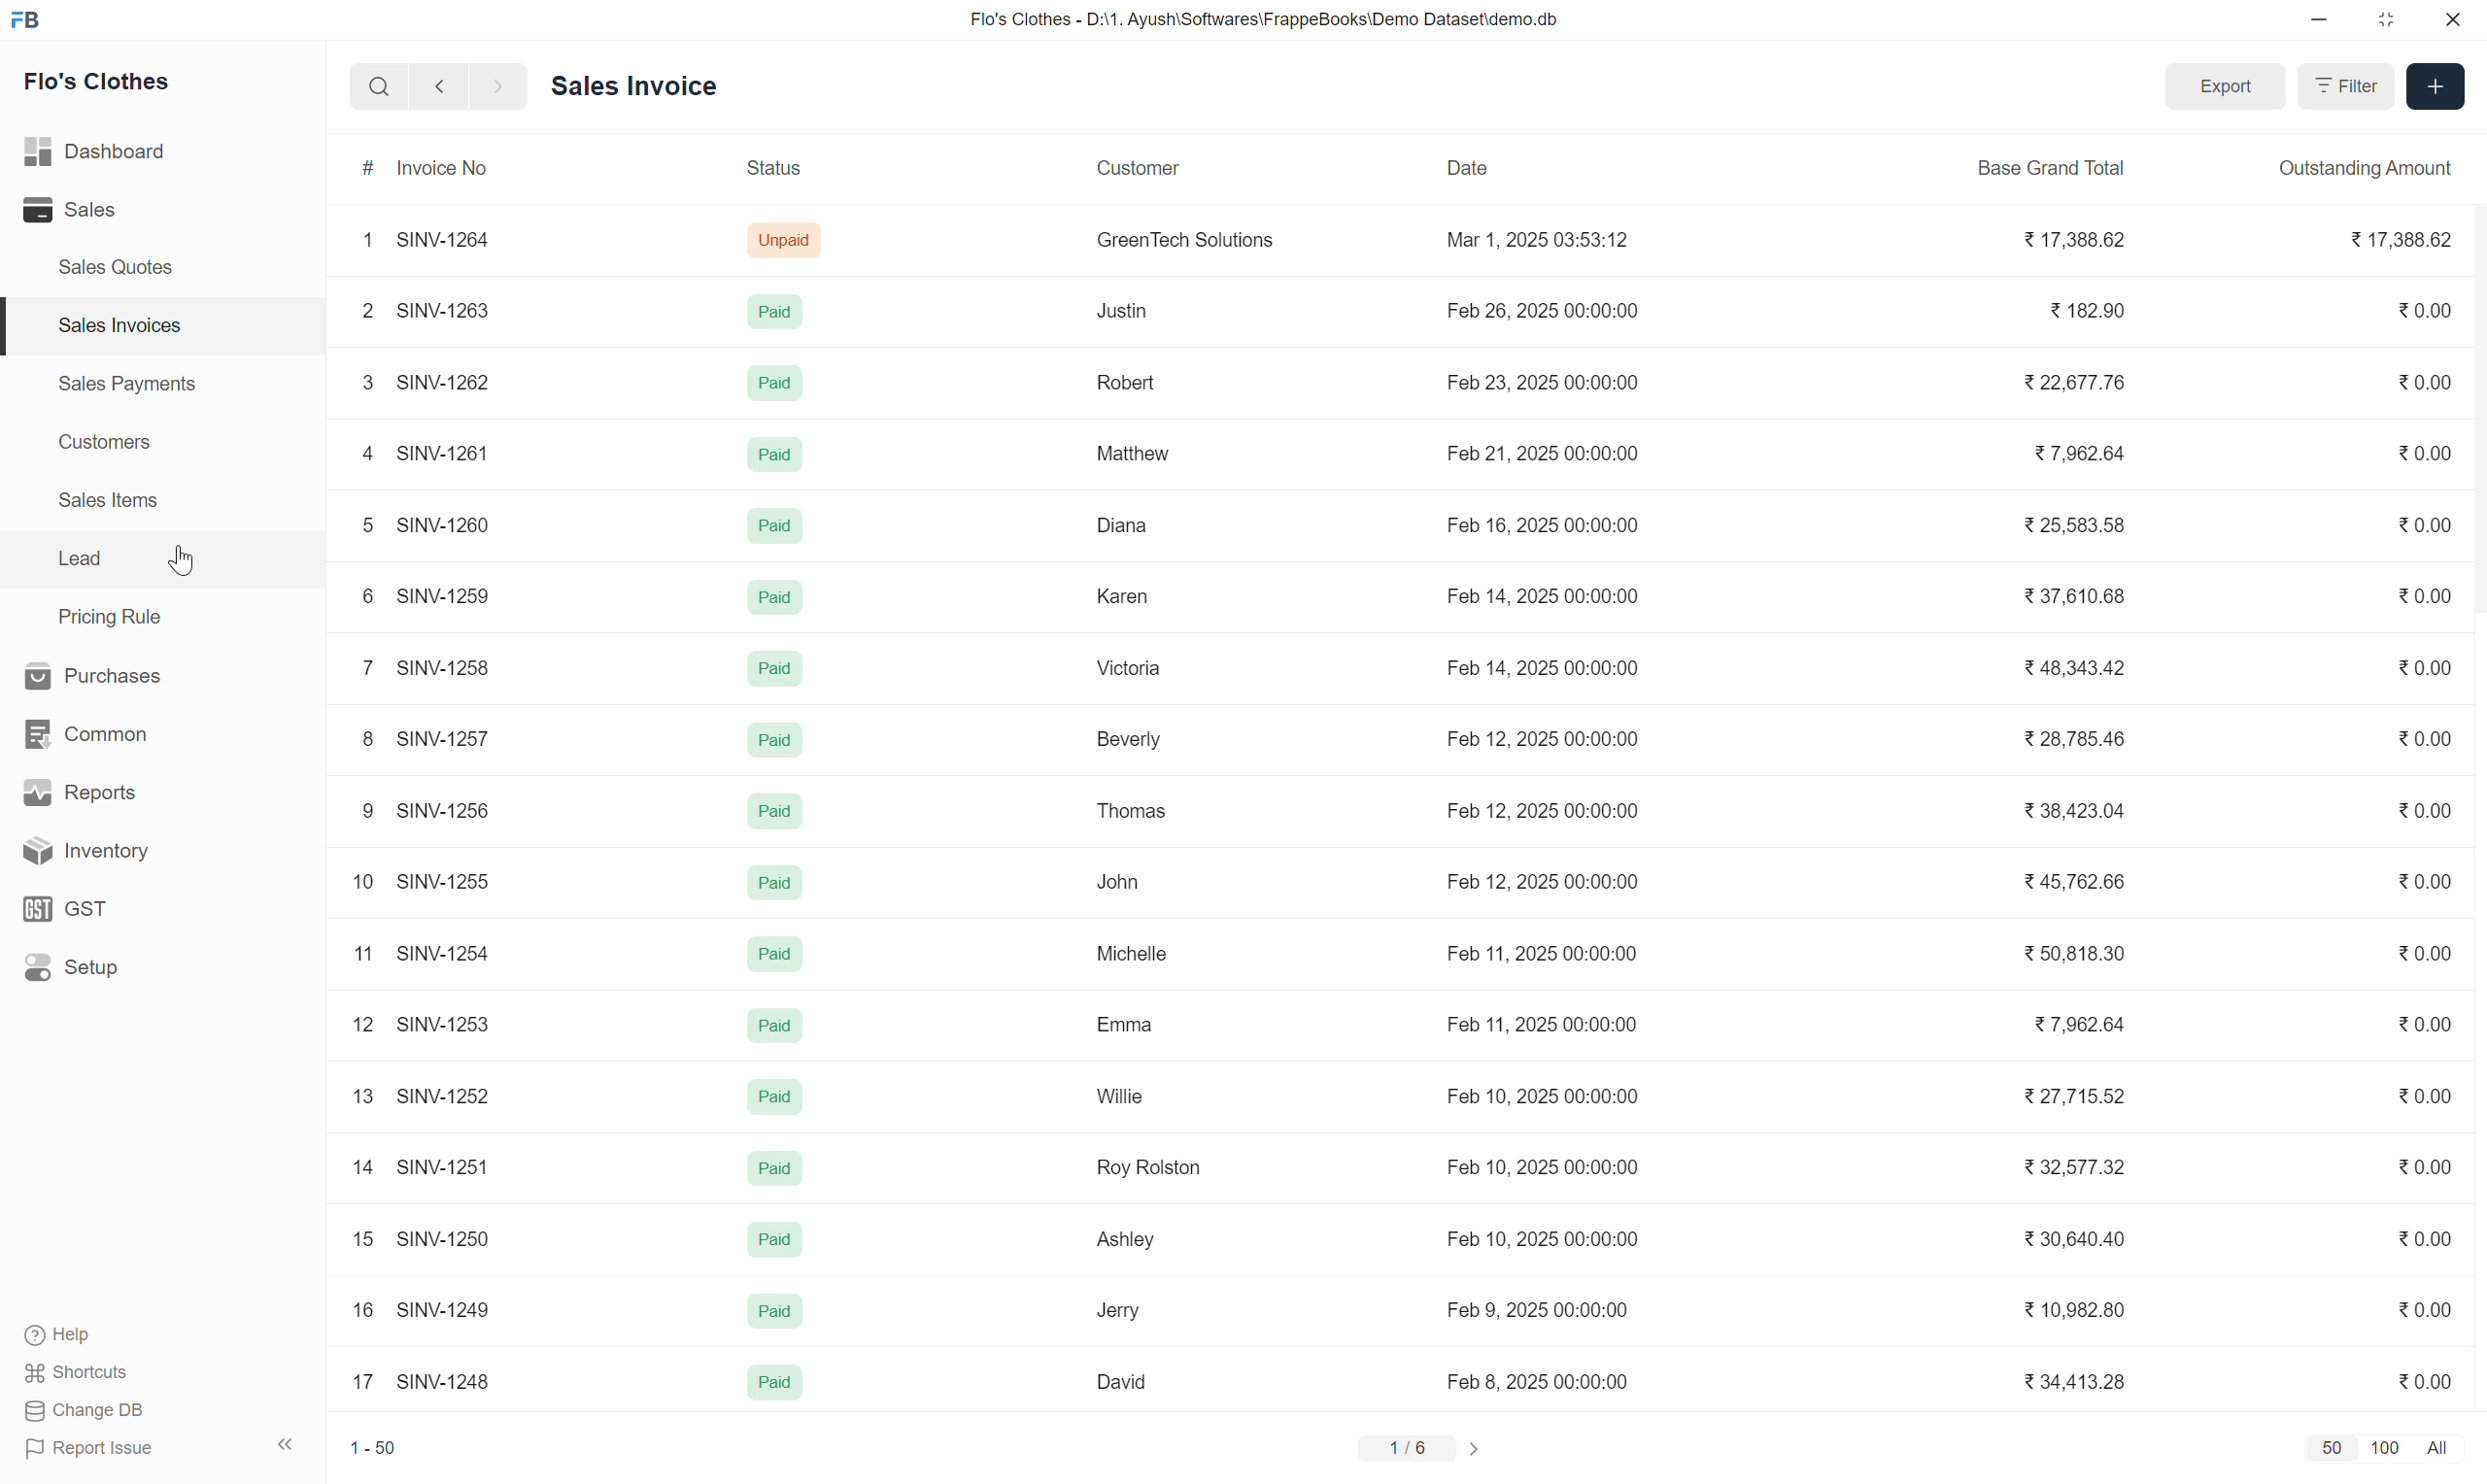 The height and width of the screenshot is (1484, 2487). Describe the element at coordinates (2072, 599) in the screenshot. I see `337,610.68` at that location.